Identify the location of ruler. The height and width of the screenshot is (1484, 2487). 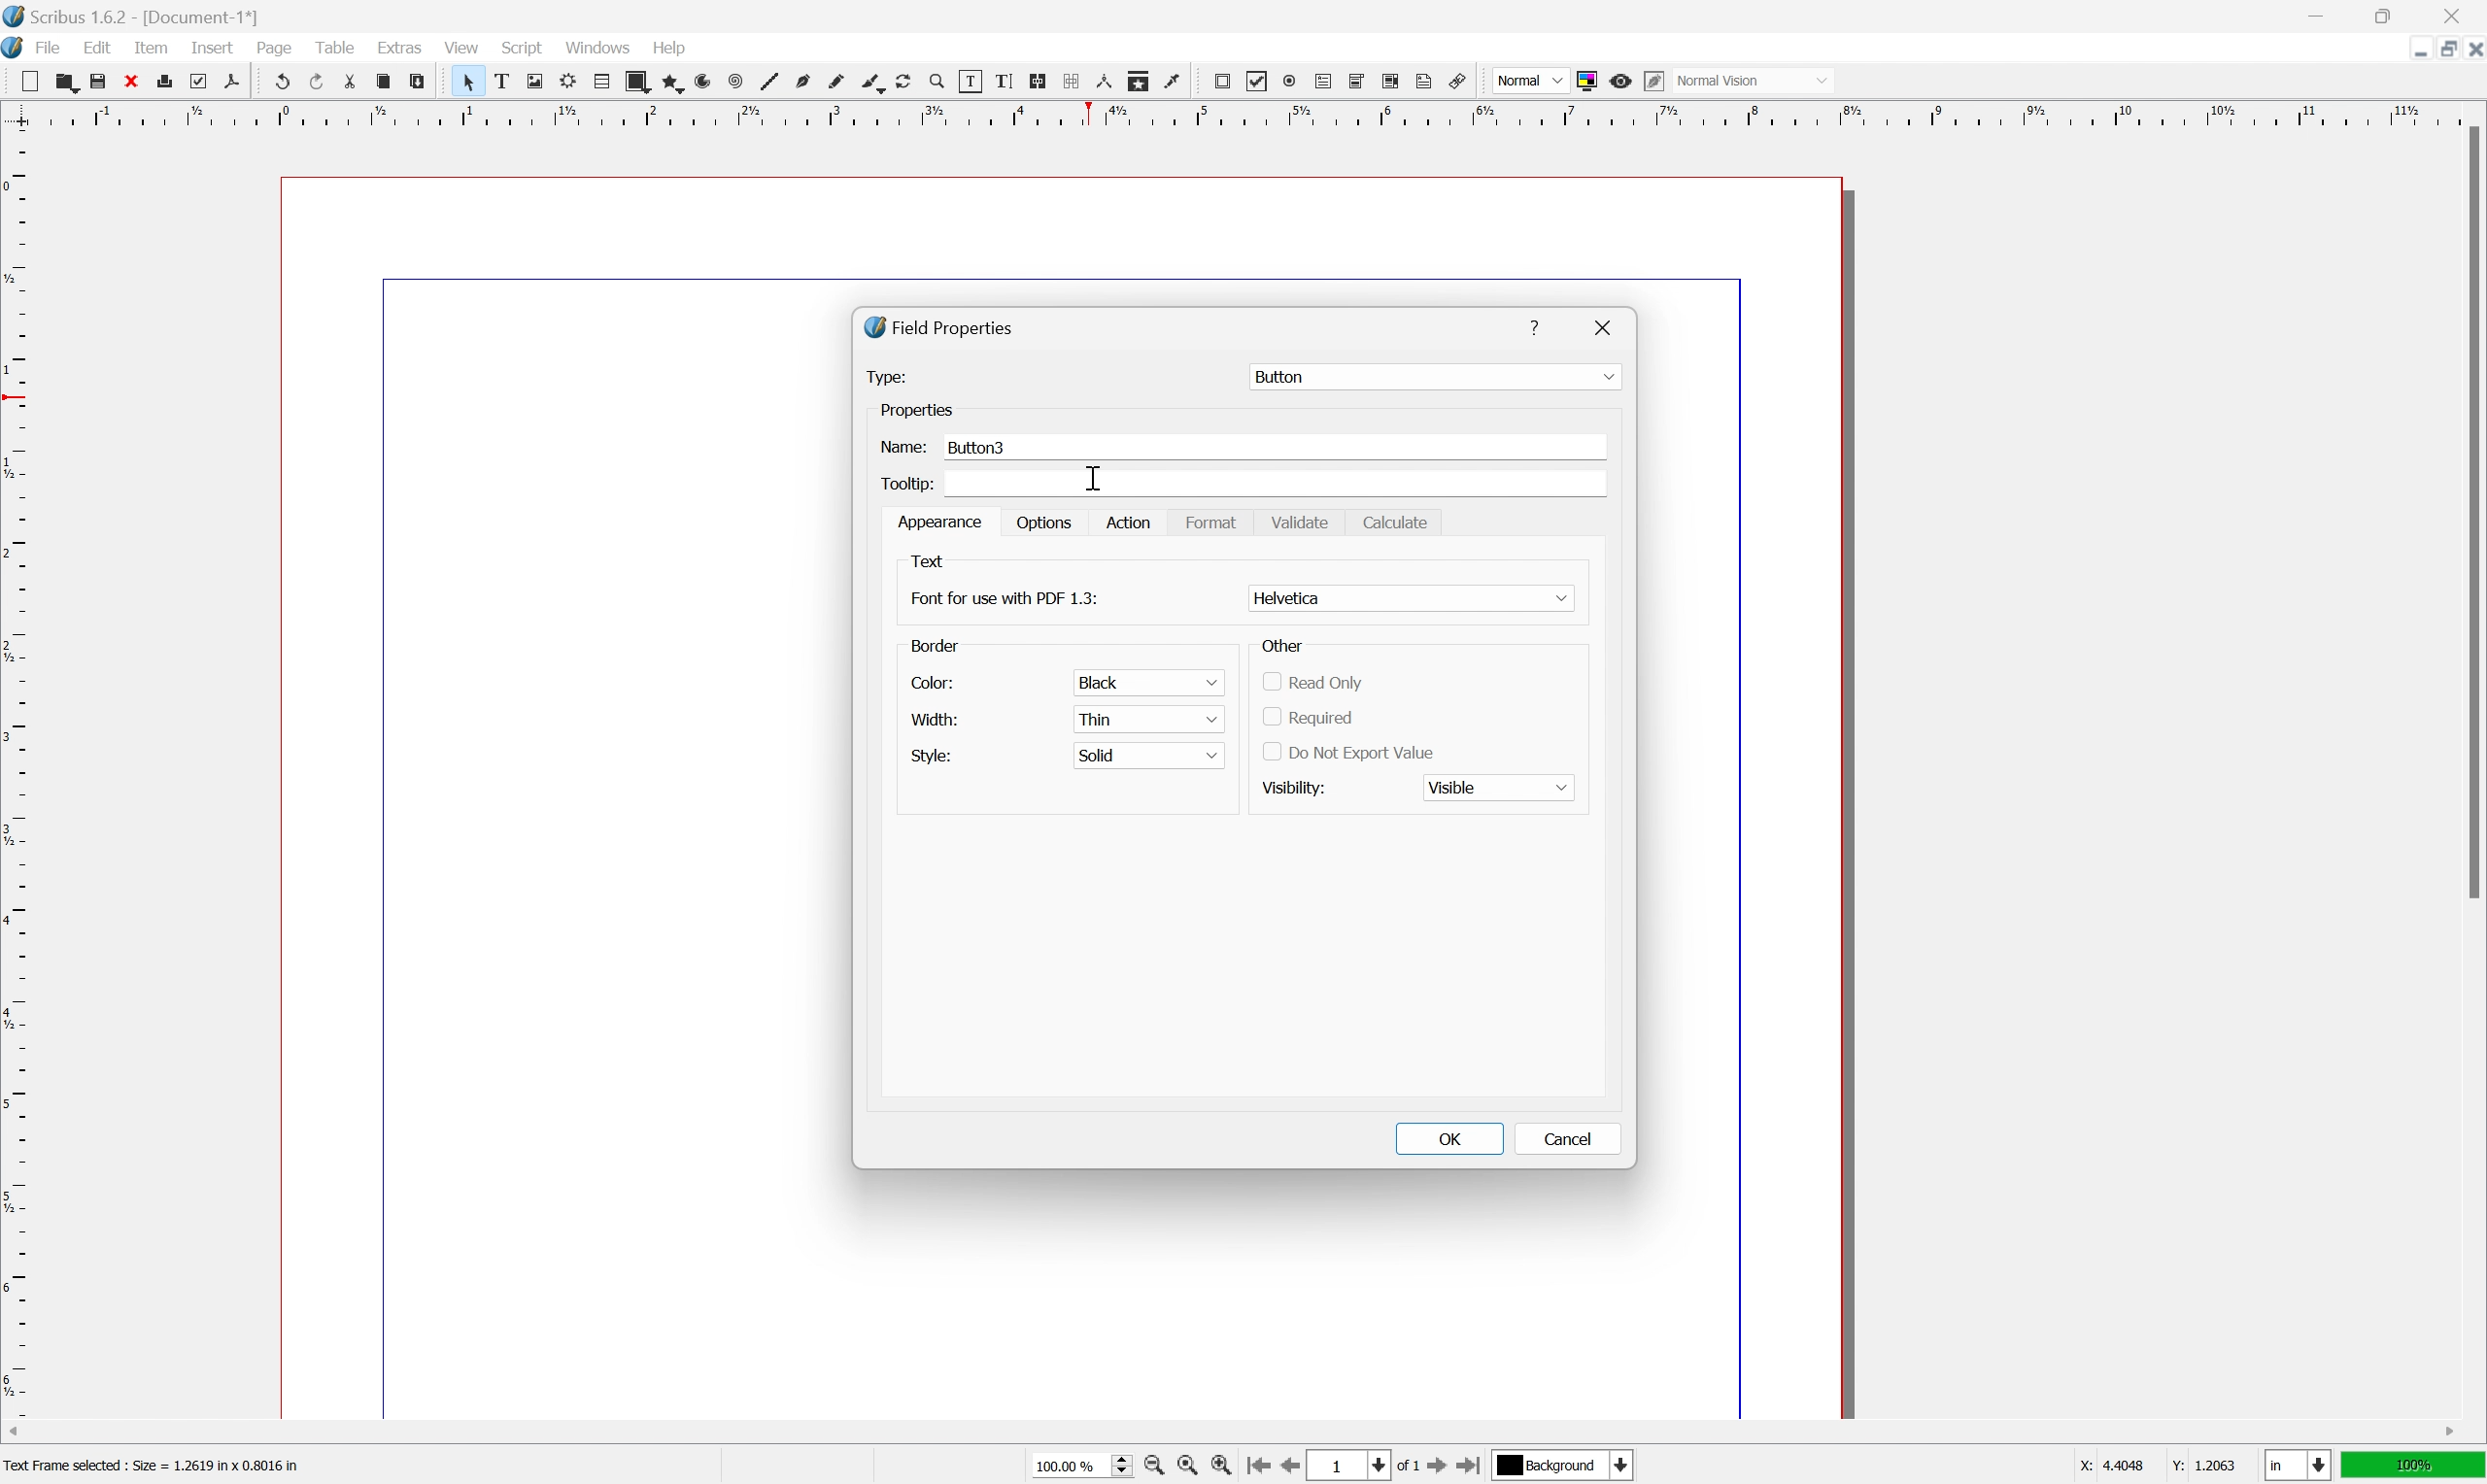
(16, 772).